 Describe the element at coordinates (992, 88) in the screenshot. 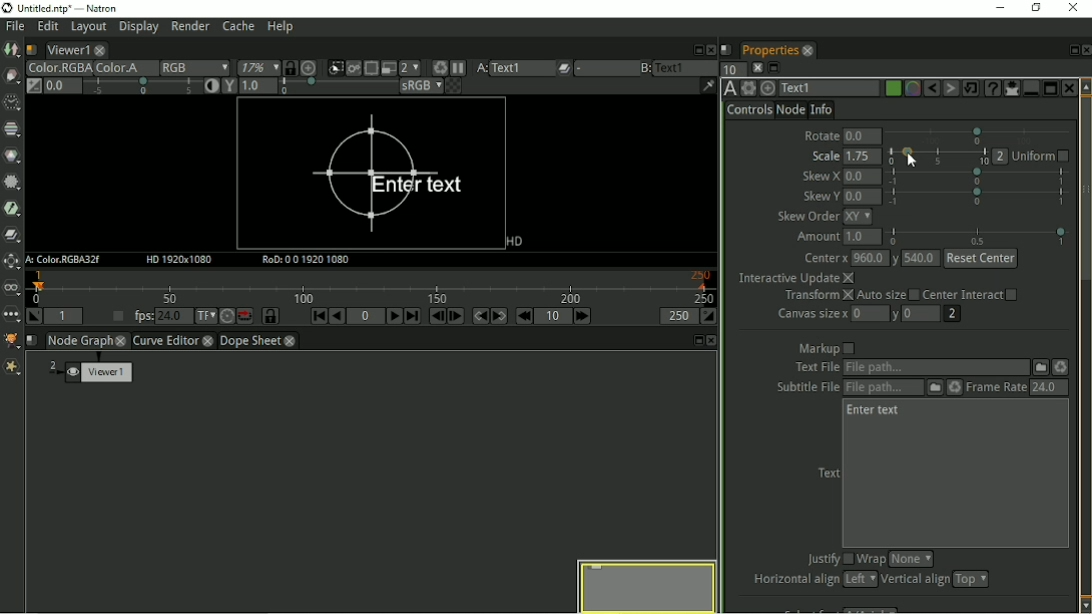

I see `Advanced text generator node` at that location.